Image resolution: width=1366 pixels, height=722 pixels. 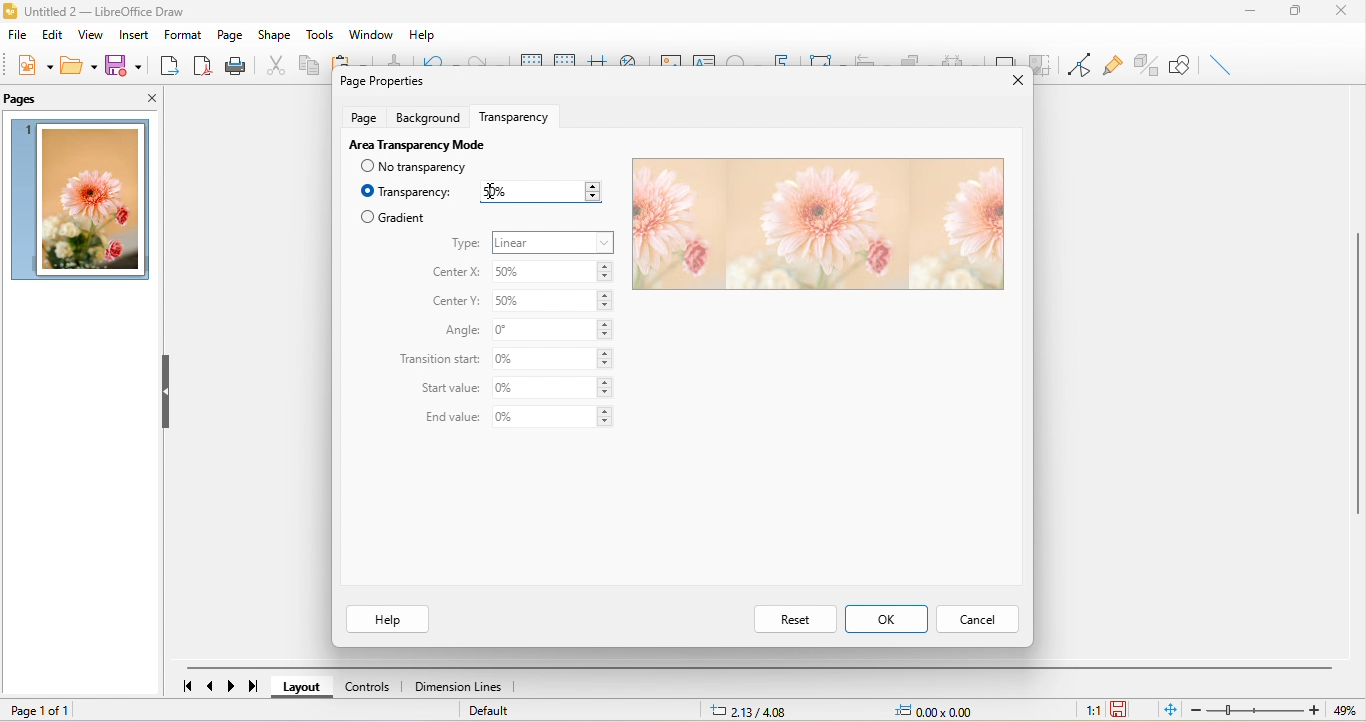 What do you see at coordinates (77, 65) in the screenshot?
I see `open` at bounding box center [77, 65].